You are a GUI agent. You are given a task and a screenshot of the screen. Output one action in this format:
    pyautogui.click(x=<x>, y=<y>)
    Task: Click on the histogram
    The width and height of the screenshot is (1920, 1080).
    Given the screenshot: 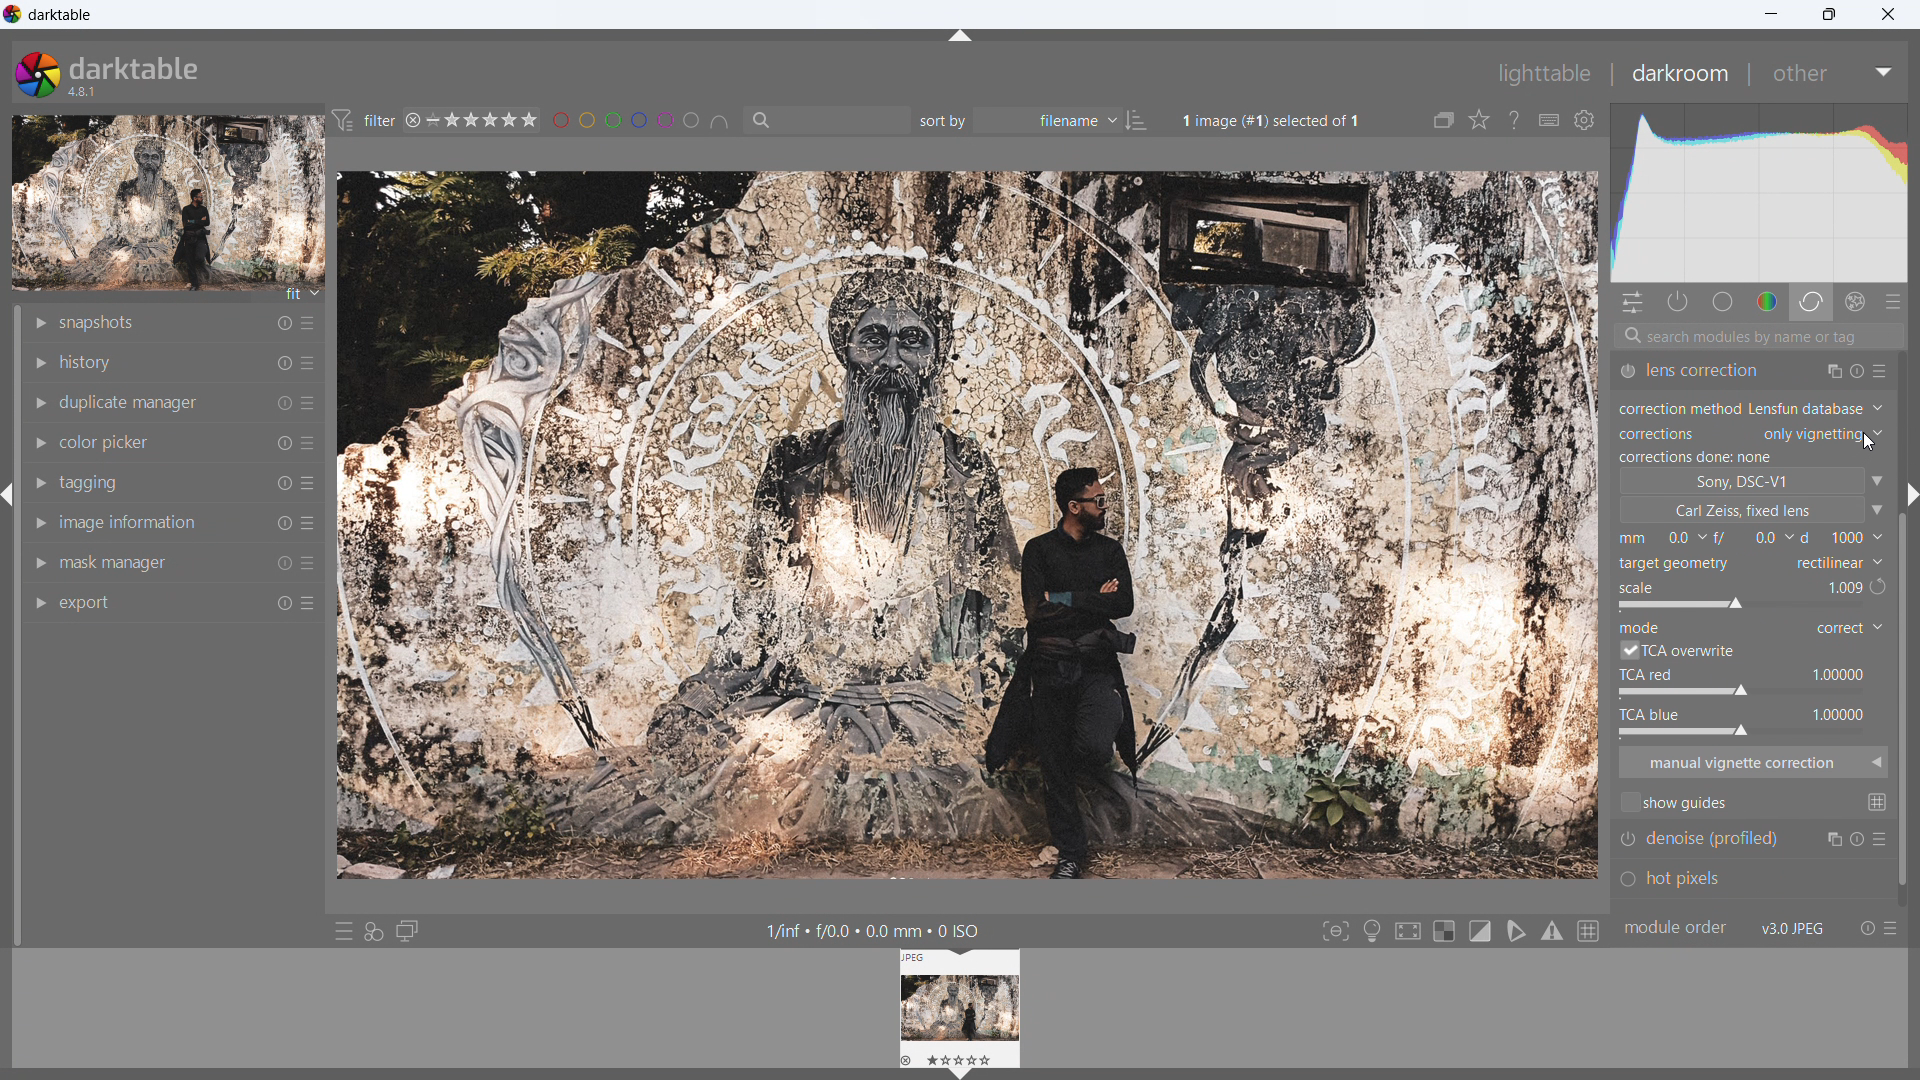 What is the action you would take?
    pyautogui.click(x=1761, y=192)
    